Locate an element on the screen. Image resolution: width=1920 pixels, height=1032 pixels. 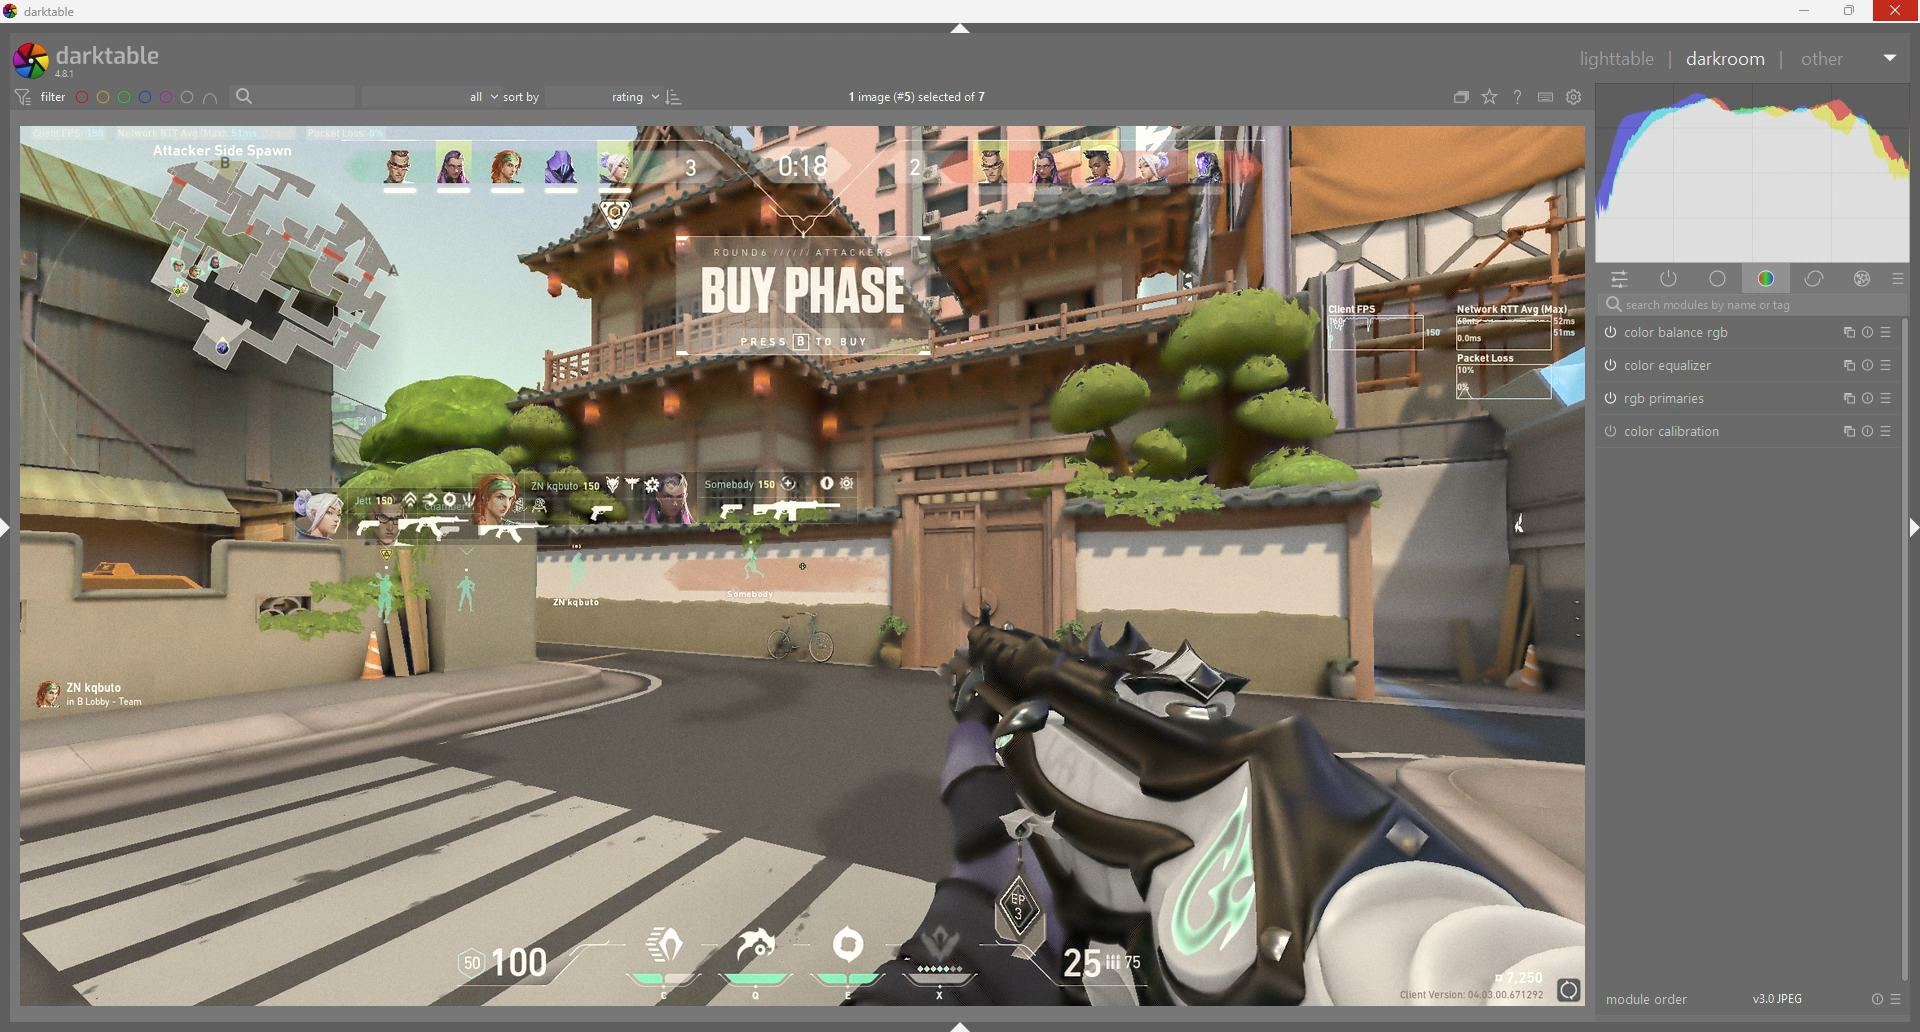
filter is located at coordinates (42, 97).